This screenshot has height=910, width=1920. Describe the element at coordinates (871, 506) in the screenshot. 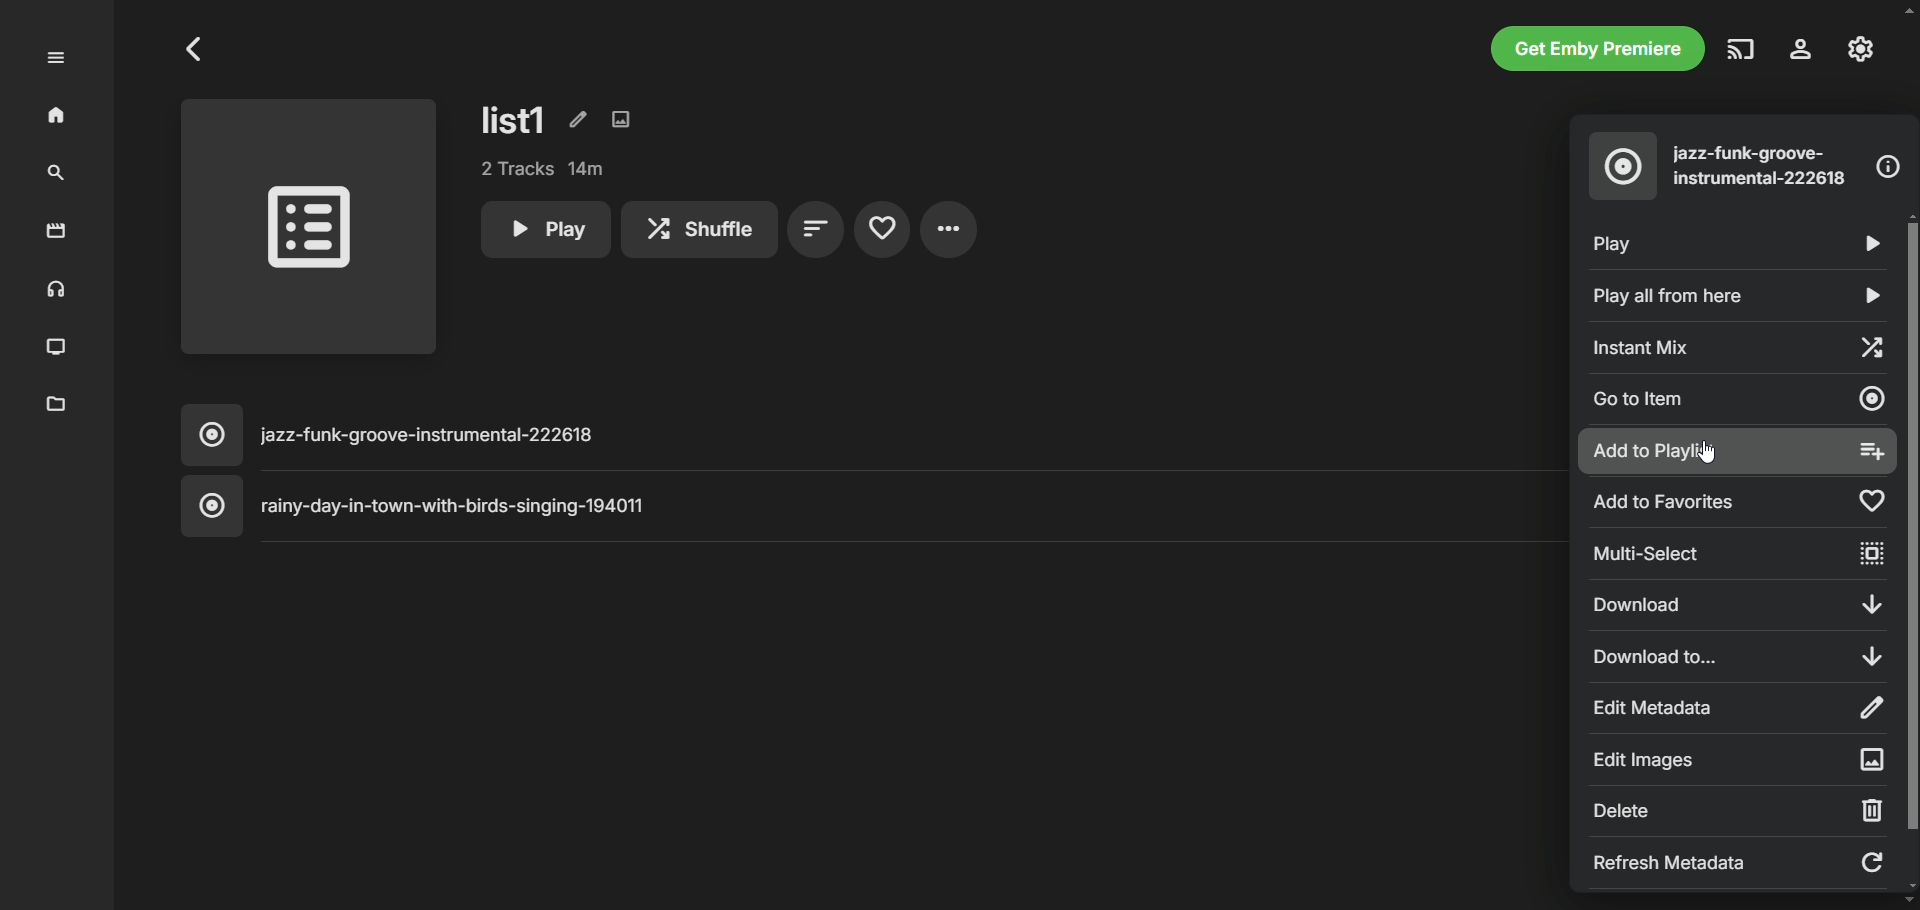

I see `music title` at that location.